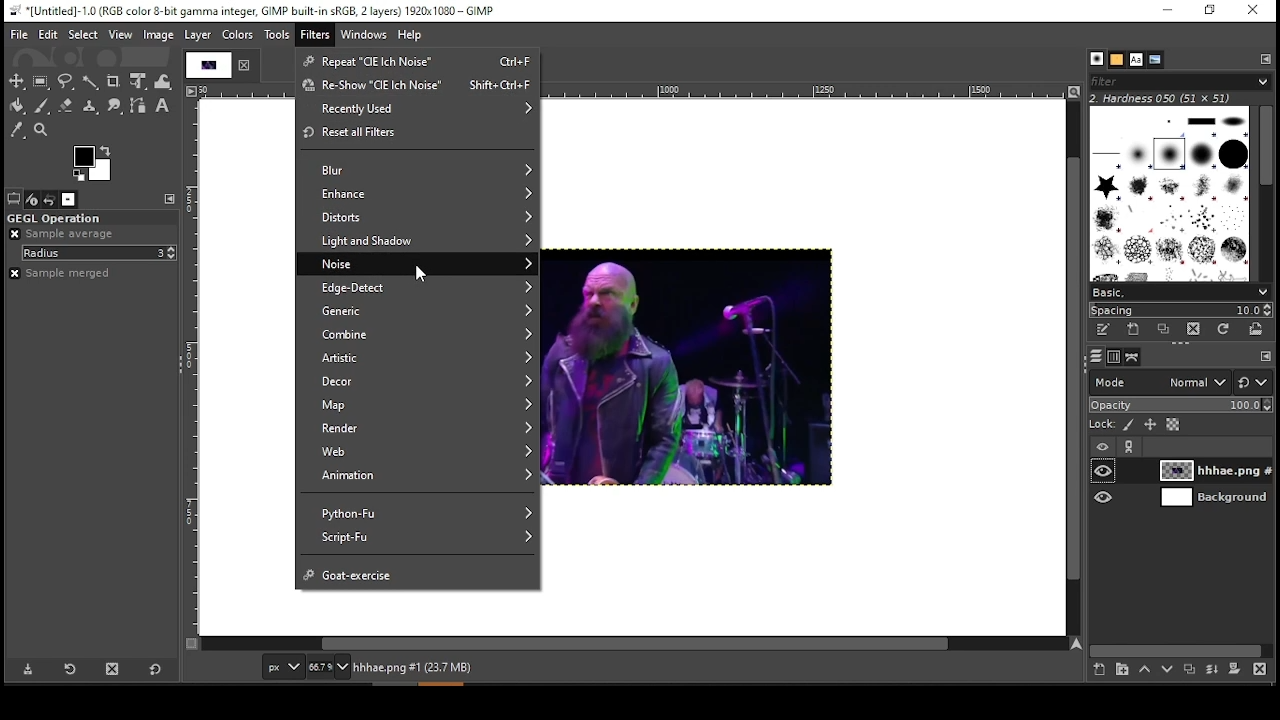  Describe the element at coordinates (42, 132) in the screenshot. I see `zoom tool` at that location.